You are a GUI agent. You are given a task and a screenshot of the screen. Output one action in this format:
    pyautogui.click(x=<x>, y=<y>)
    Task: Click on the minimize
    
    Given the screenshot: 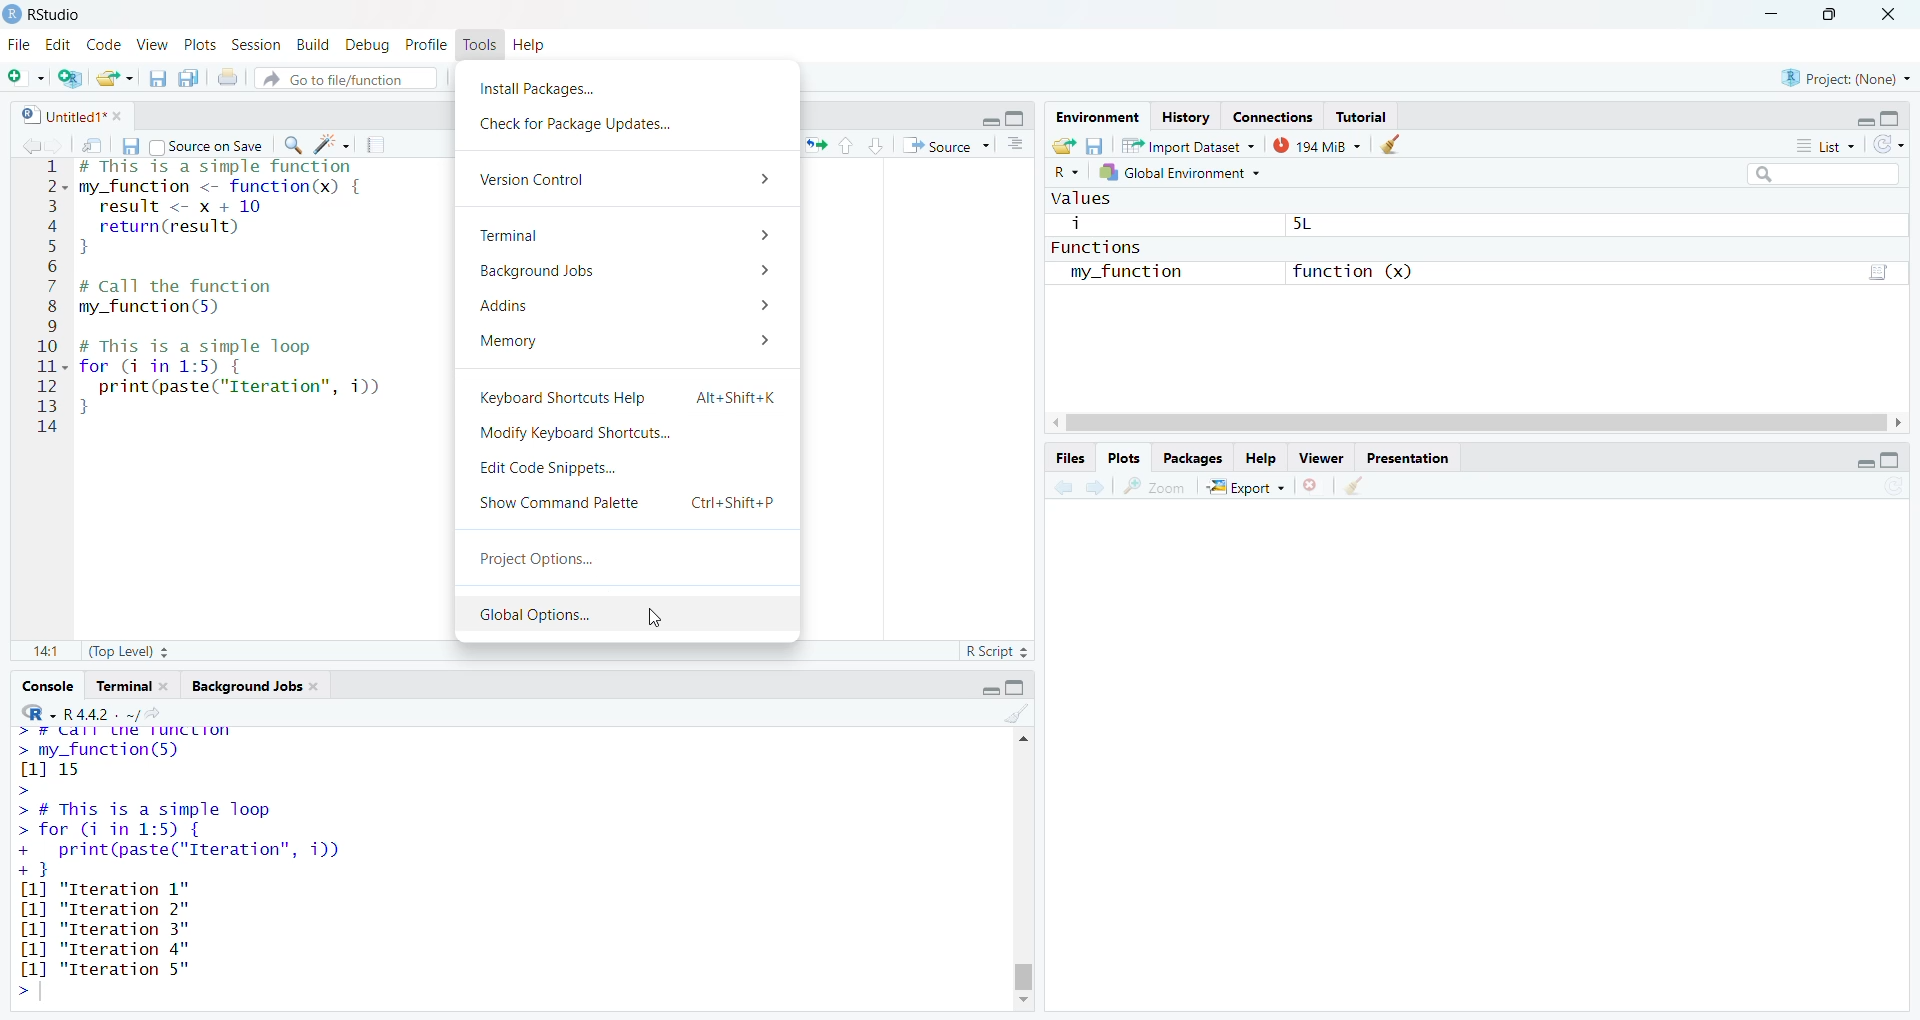 What is the action you would take?
    pyautogui.click(x=986, y=119)
    